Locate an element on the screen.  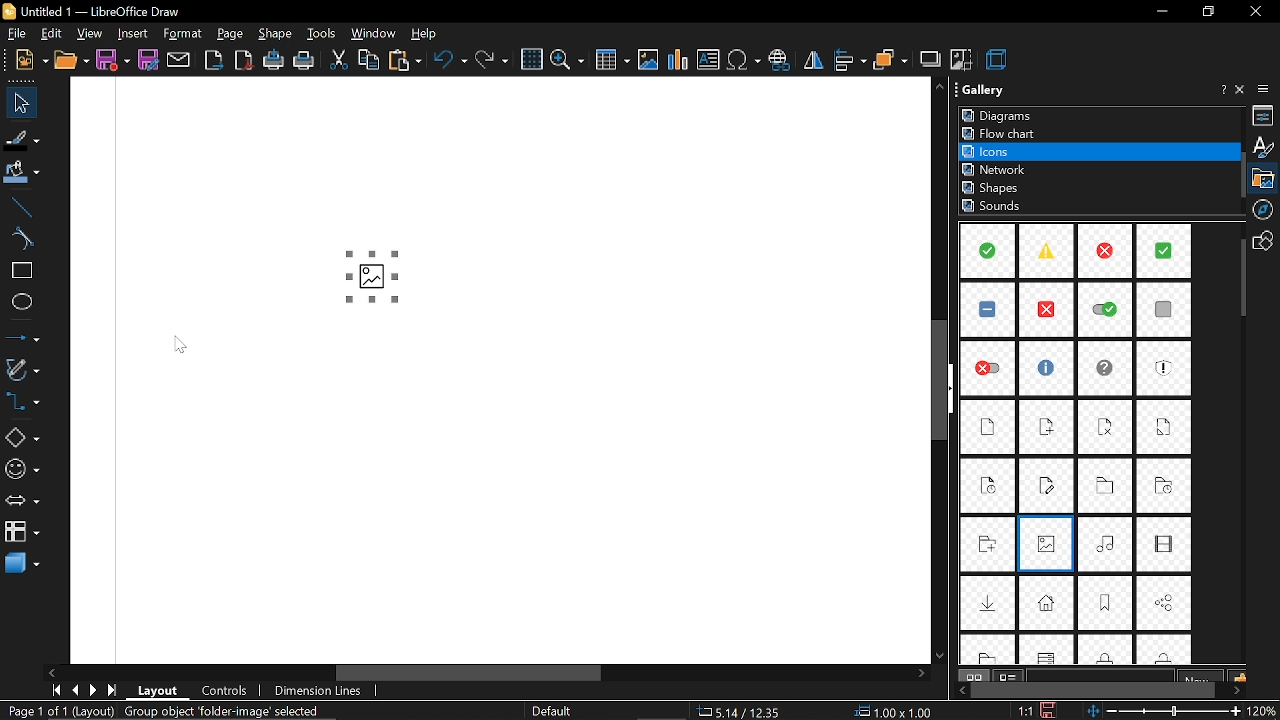
insert is located at coordinates (130, 34).